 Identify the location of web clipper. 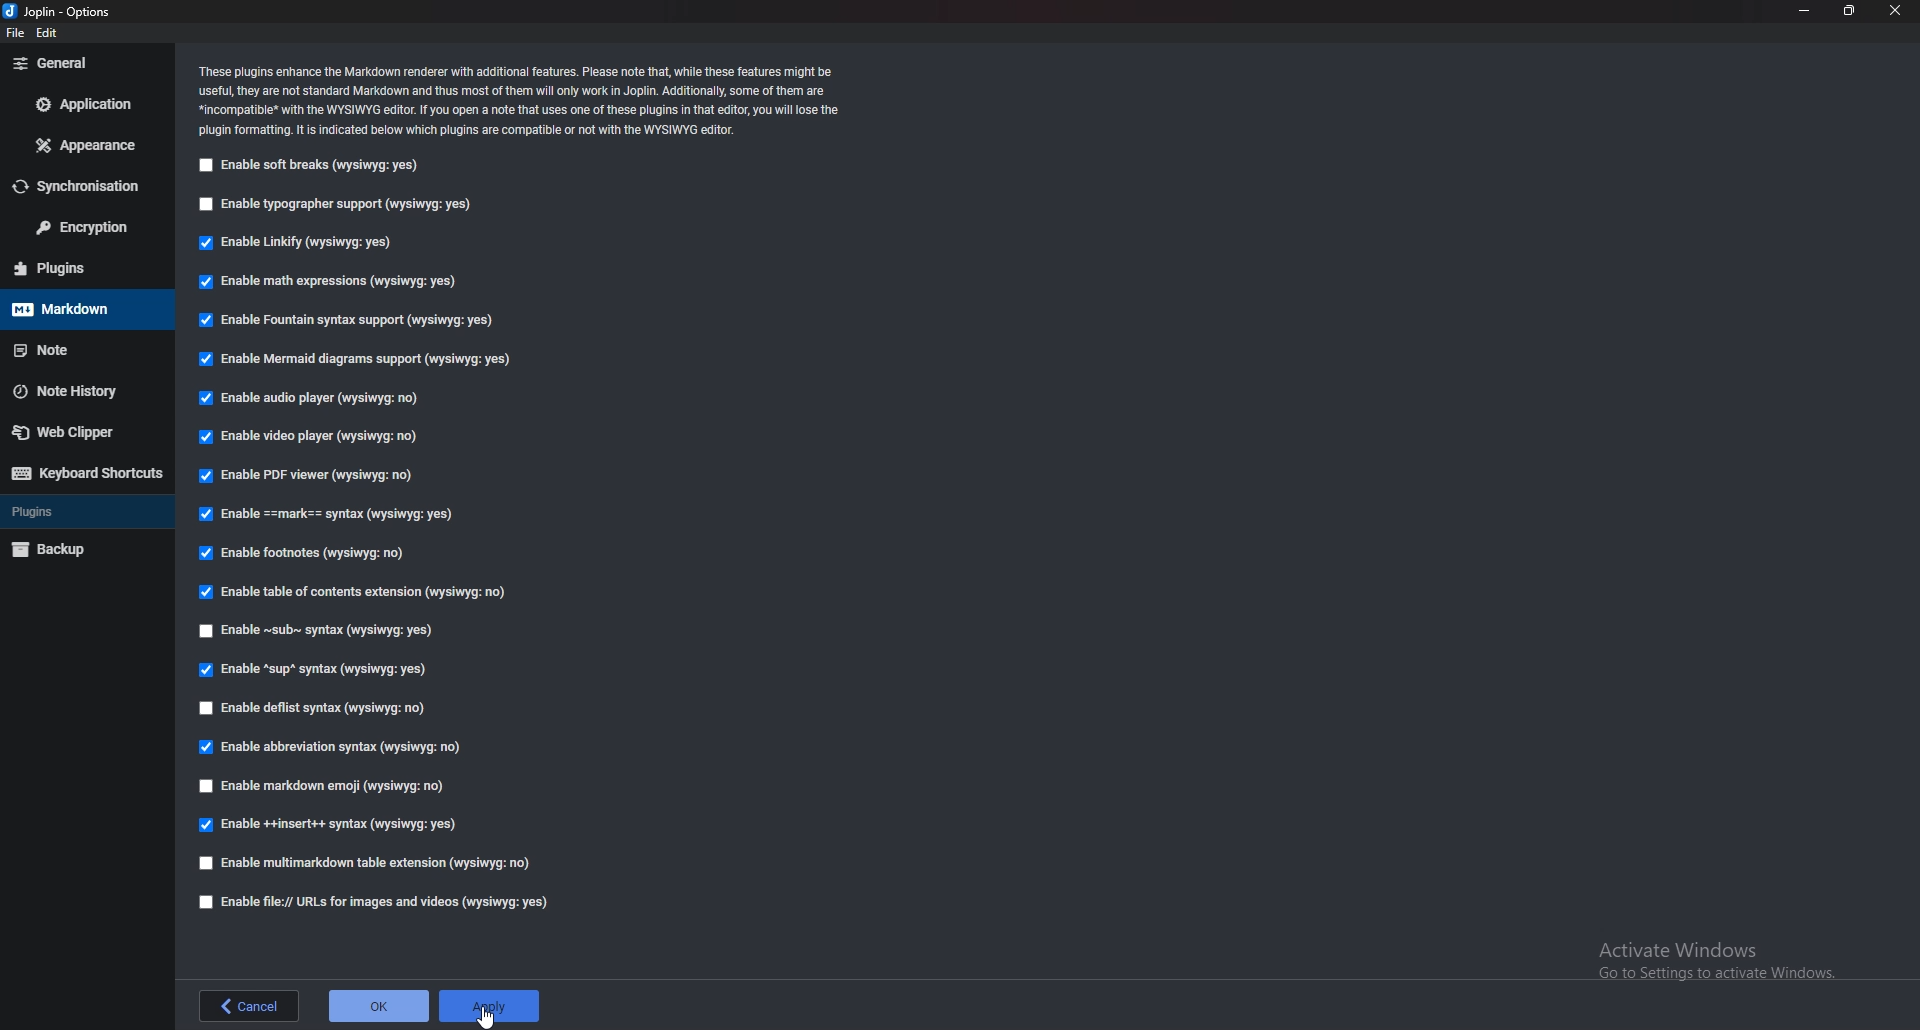
(87, 432).